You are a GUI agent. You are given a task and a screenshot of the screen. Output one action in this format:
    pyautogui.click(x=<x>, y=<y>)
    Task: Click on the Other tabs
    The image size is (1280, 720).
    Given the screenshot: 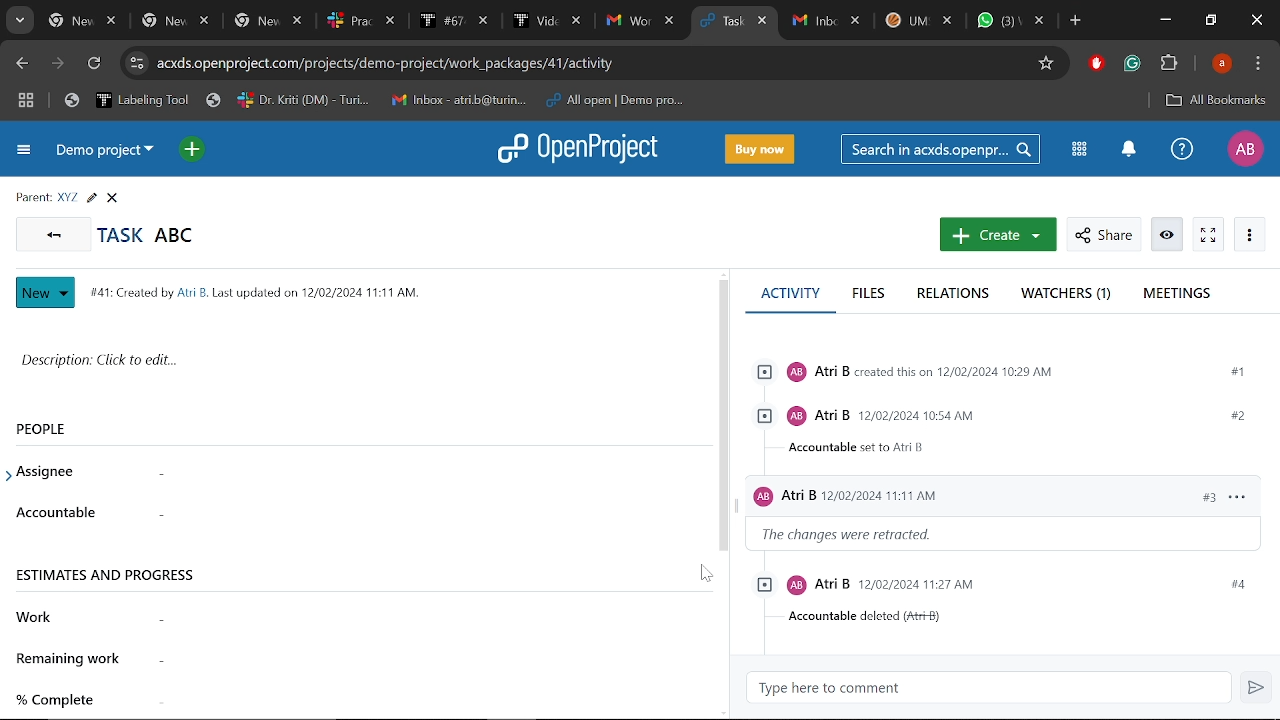 What is the action you would take?
    pyautogui.click(x=918, y=23)
    